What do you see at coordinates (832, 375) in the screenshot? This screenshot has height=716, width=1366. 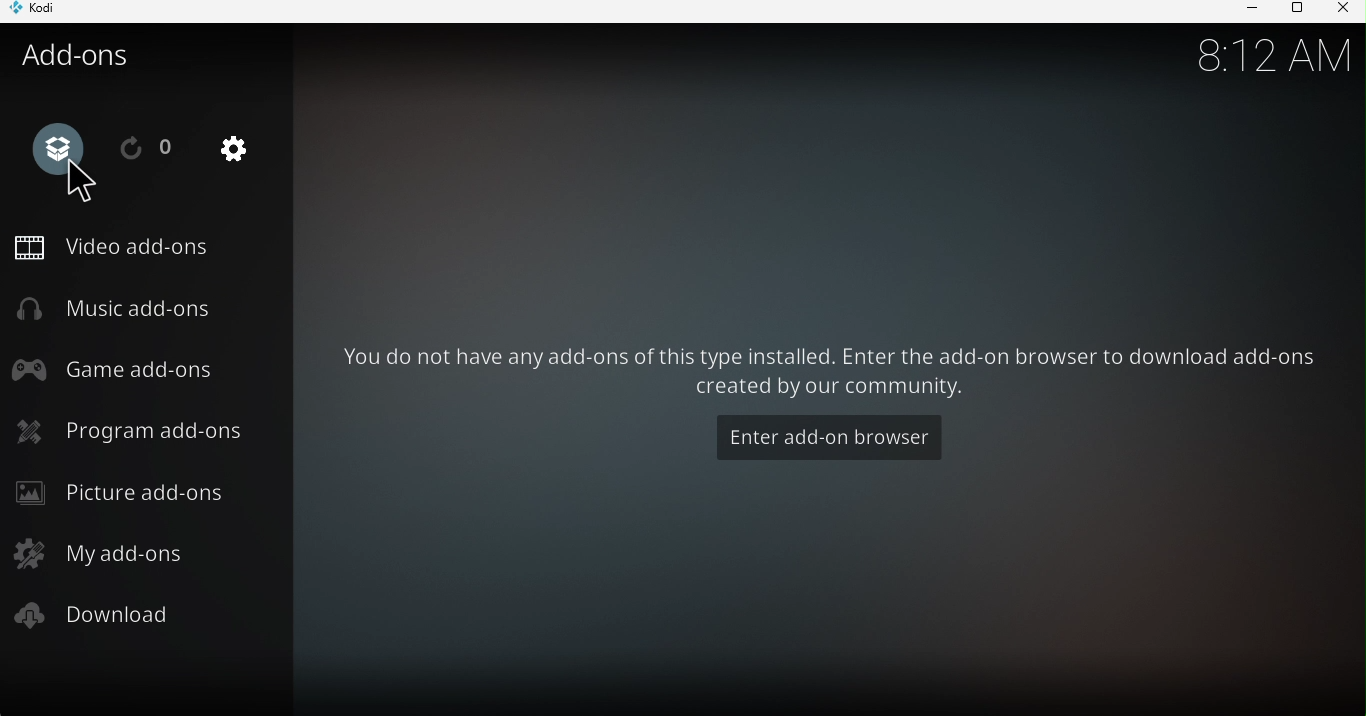 I see `You do not have any add-ons of this type installed. Enter the add-on browser to download add-ons created by our community.` at bounding box center [832, 375].